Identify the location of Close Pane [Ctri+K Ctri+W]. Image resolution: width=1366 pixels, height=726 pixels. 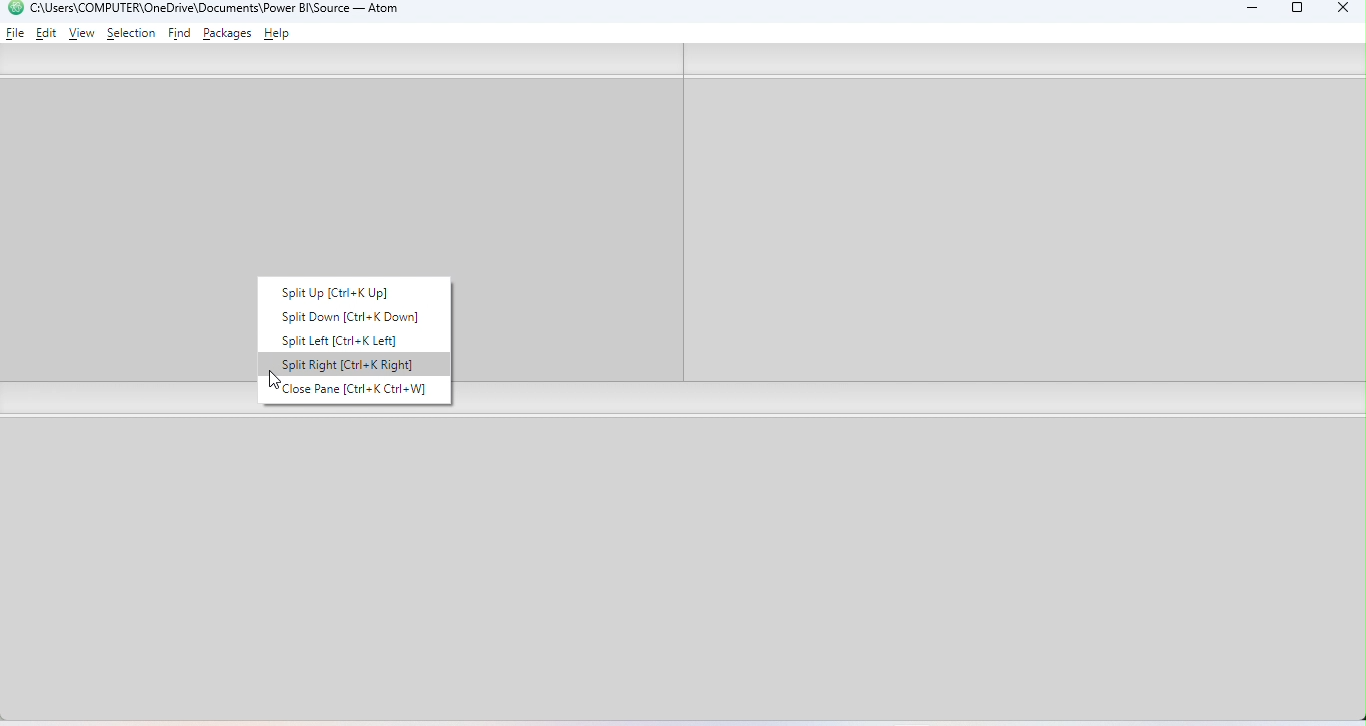
(354, 392).